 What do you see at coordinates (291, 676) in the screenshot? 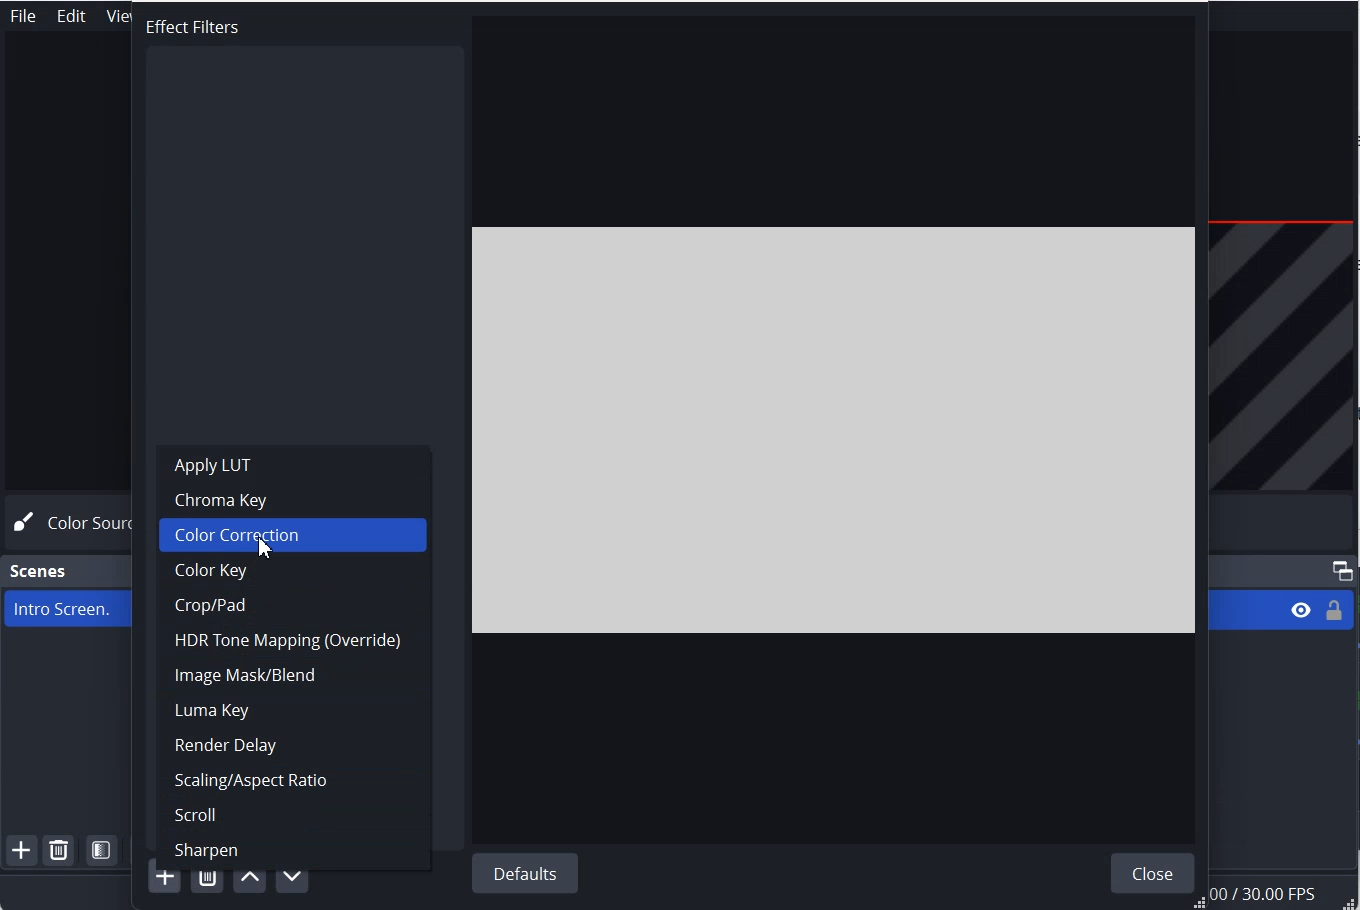
I see `Image mask/Blend` at bounding box center [291, 676].